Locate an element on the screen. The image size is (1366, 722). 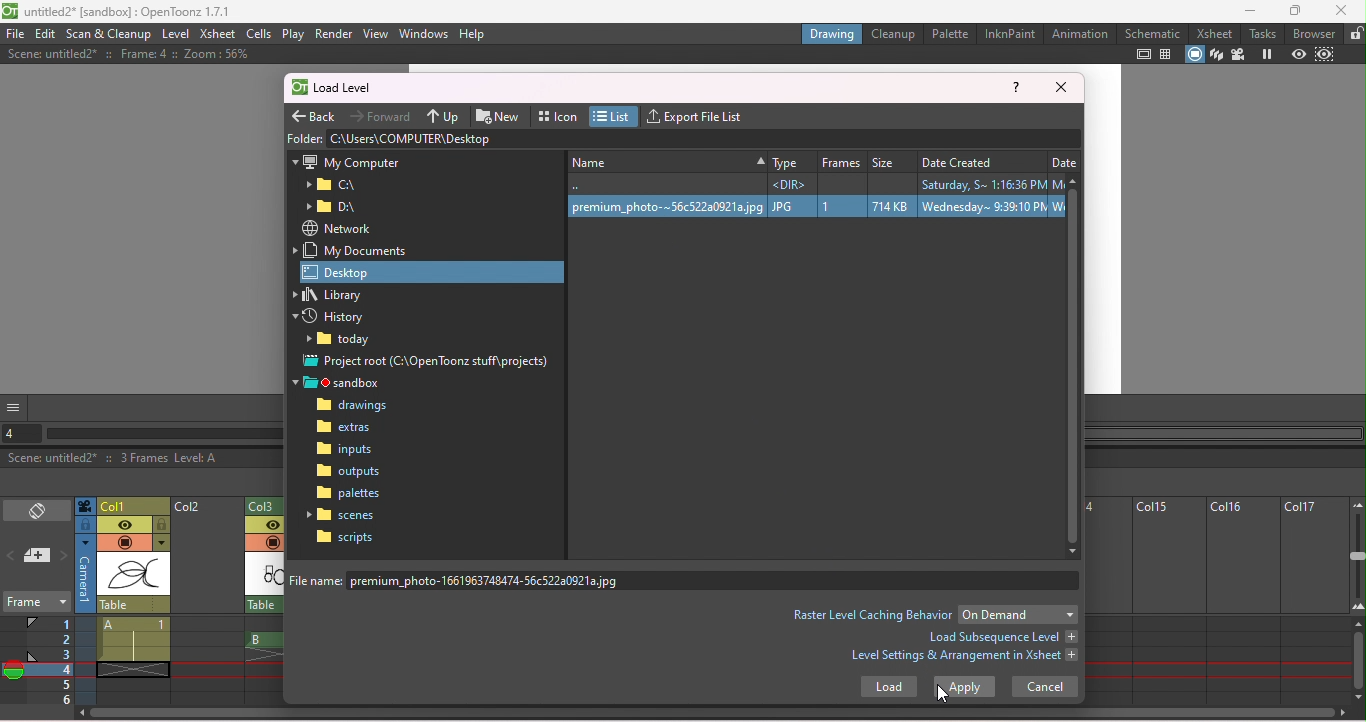
click to select camera is located at coordinates (85, 525).